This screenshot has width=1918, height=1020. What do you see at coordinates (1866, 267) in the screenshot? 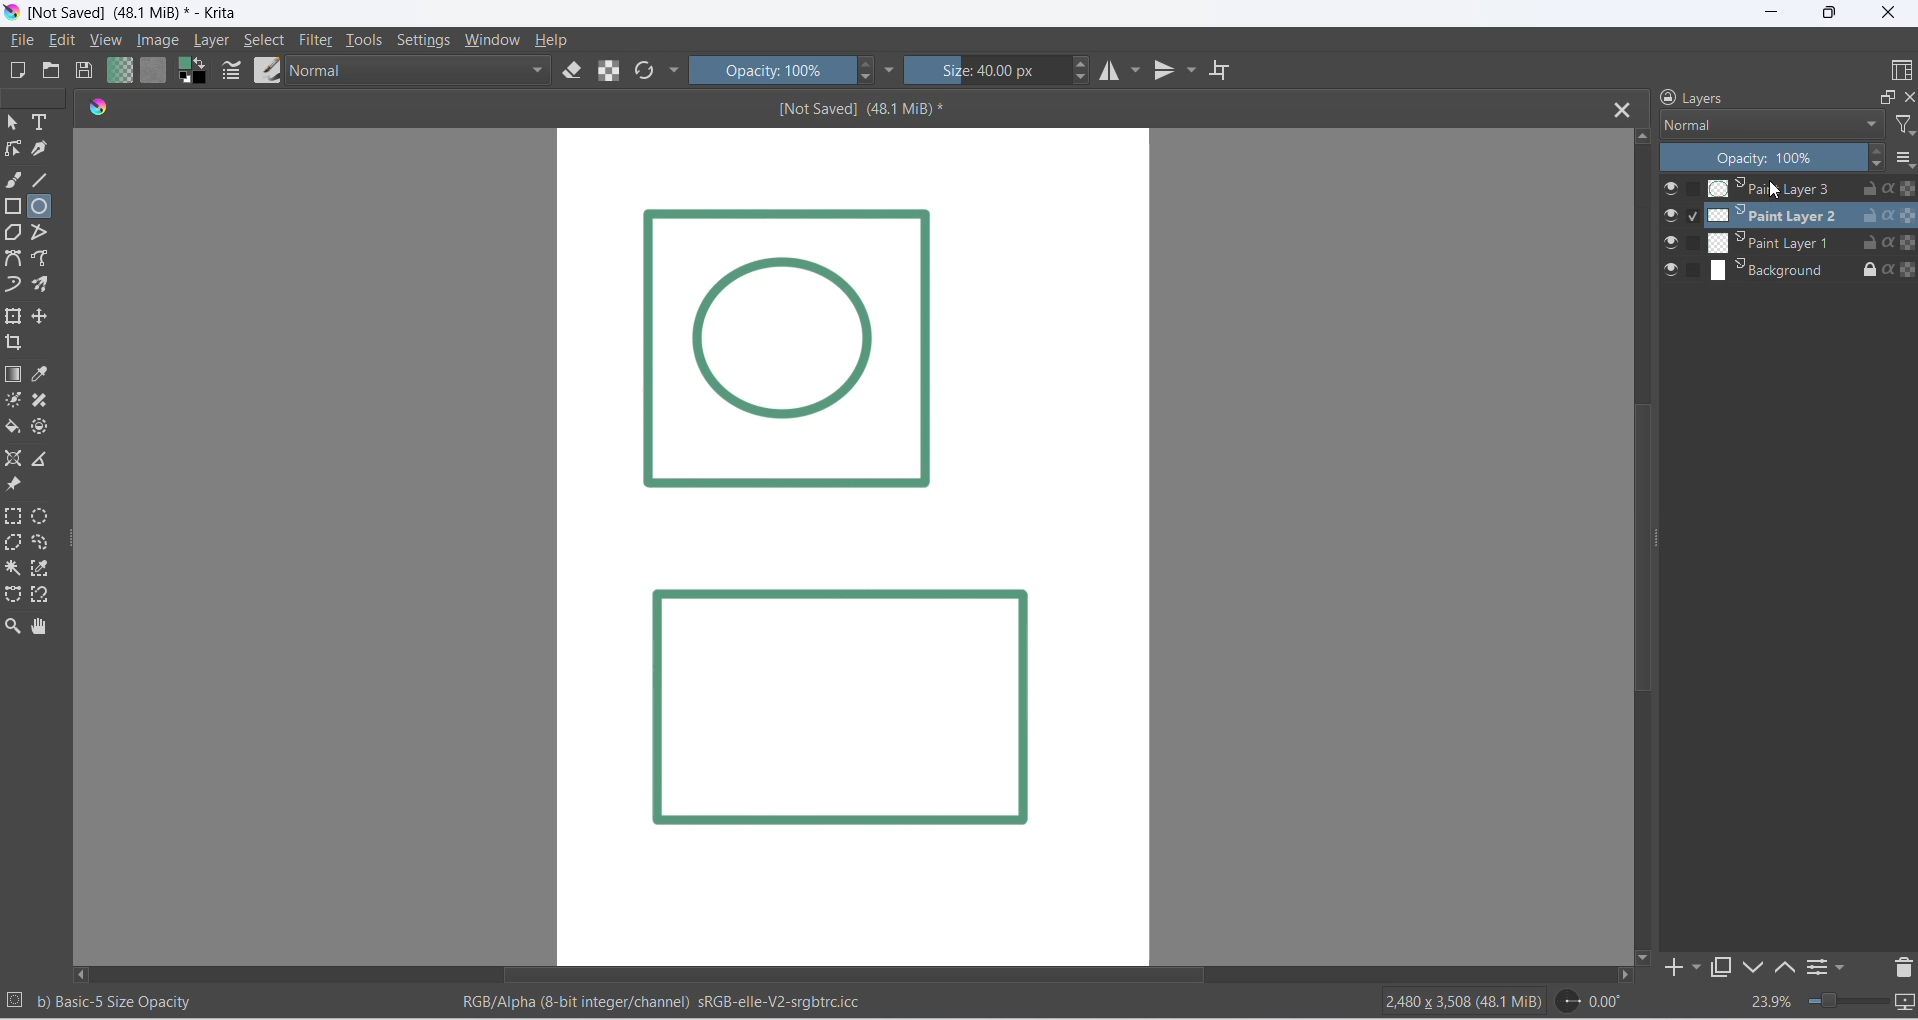
I see `lock` at bounding box center [1866, 267].